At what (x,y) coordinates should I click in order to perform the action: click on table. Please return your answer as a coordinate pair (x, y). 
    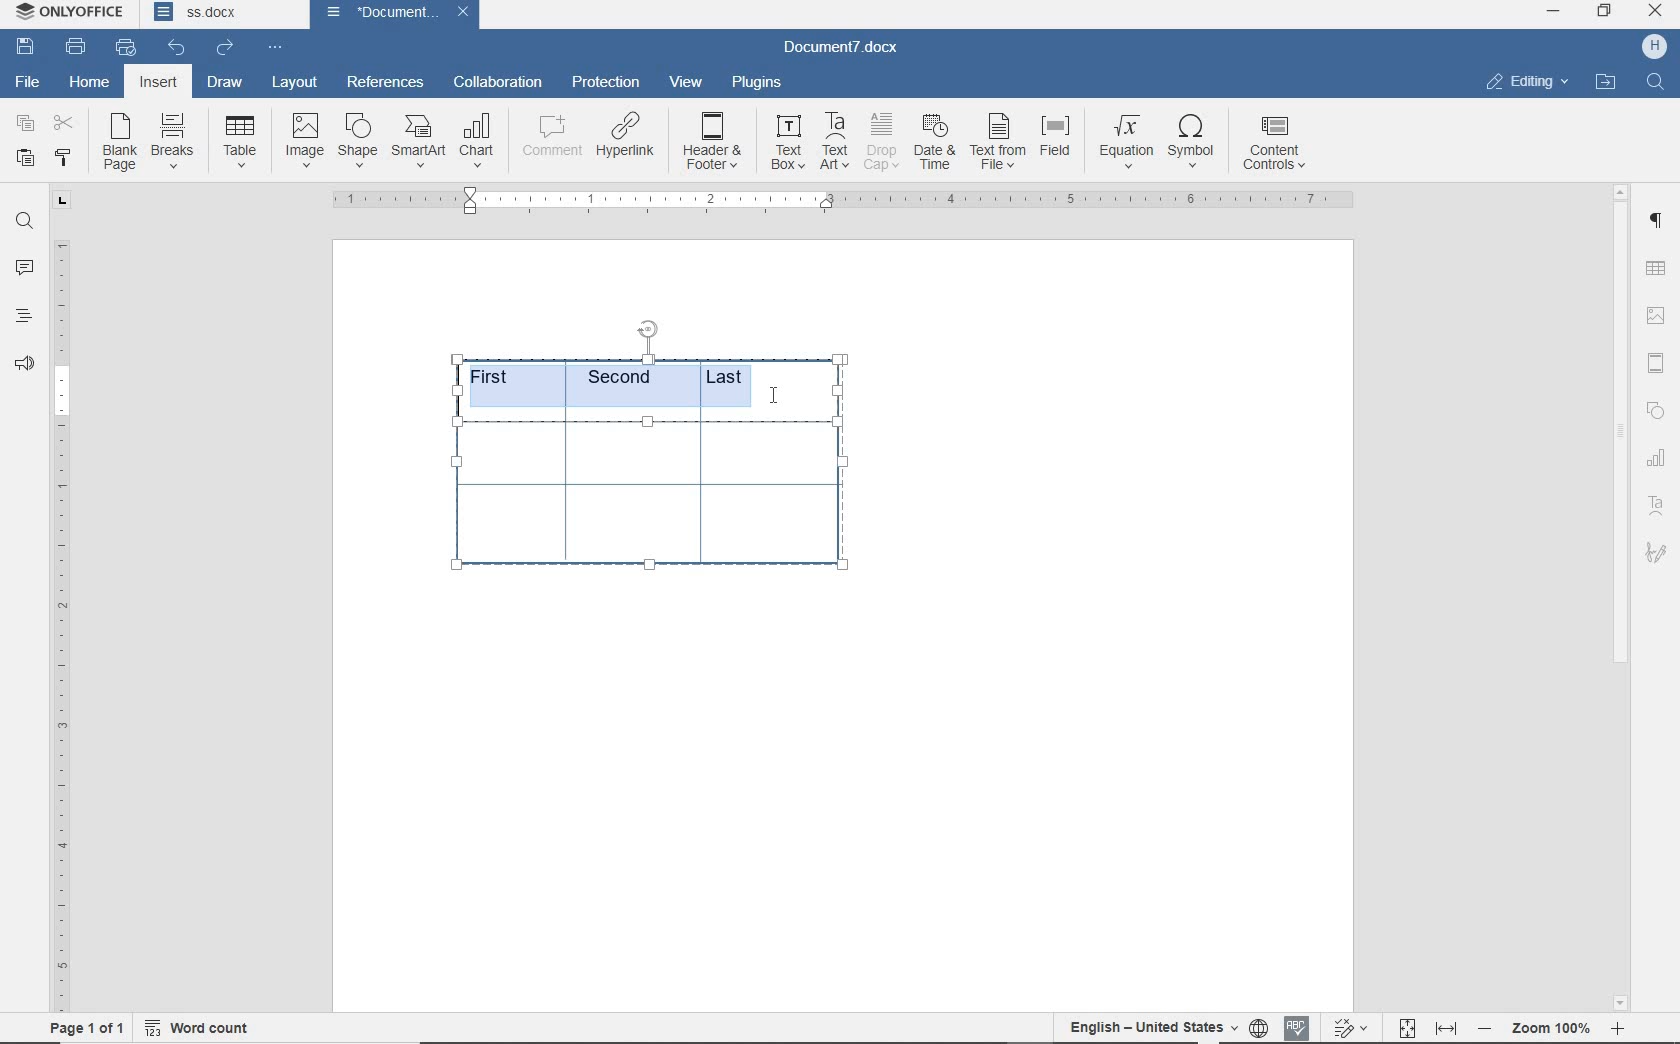
    Looking at the image, I should click on (659, 507).